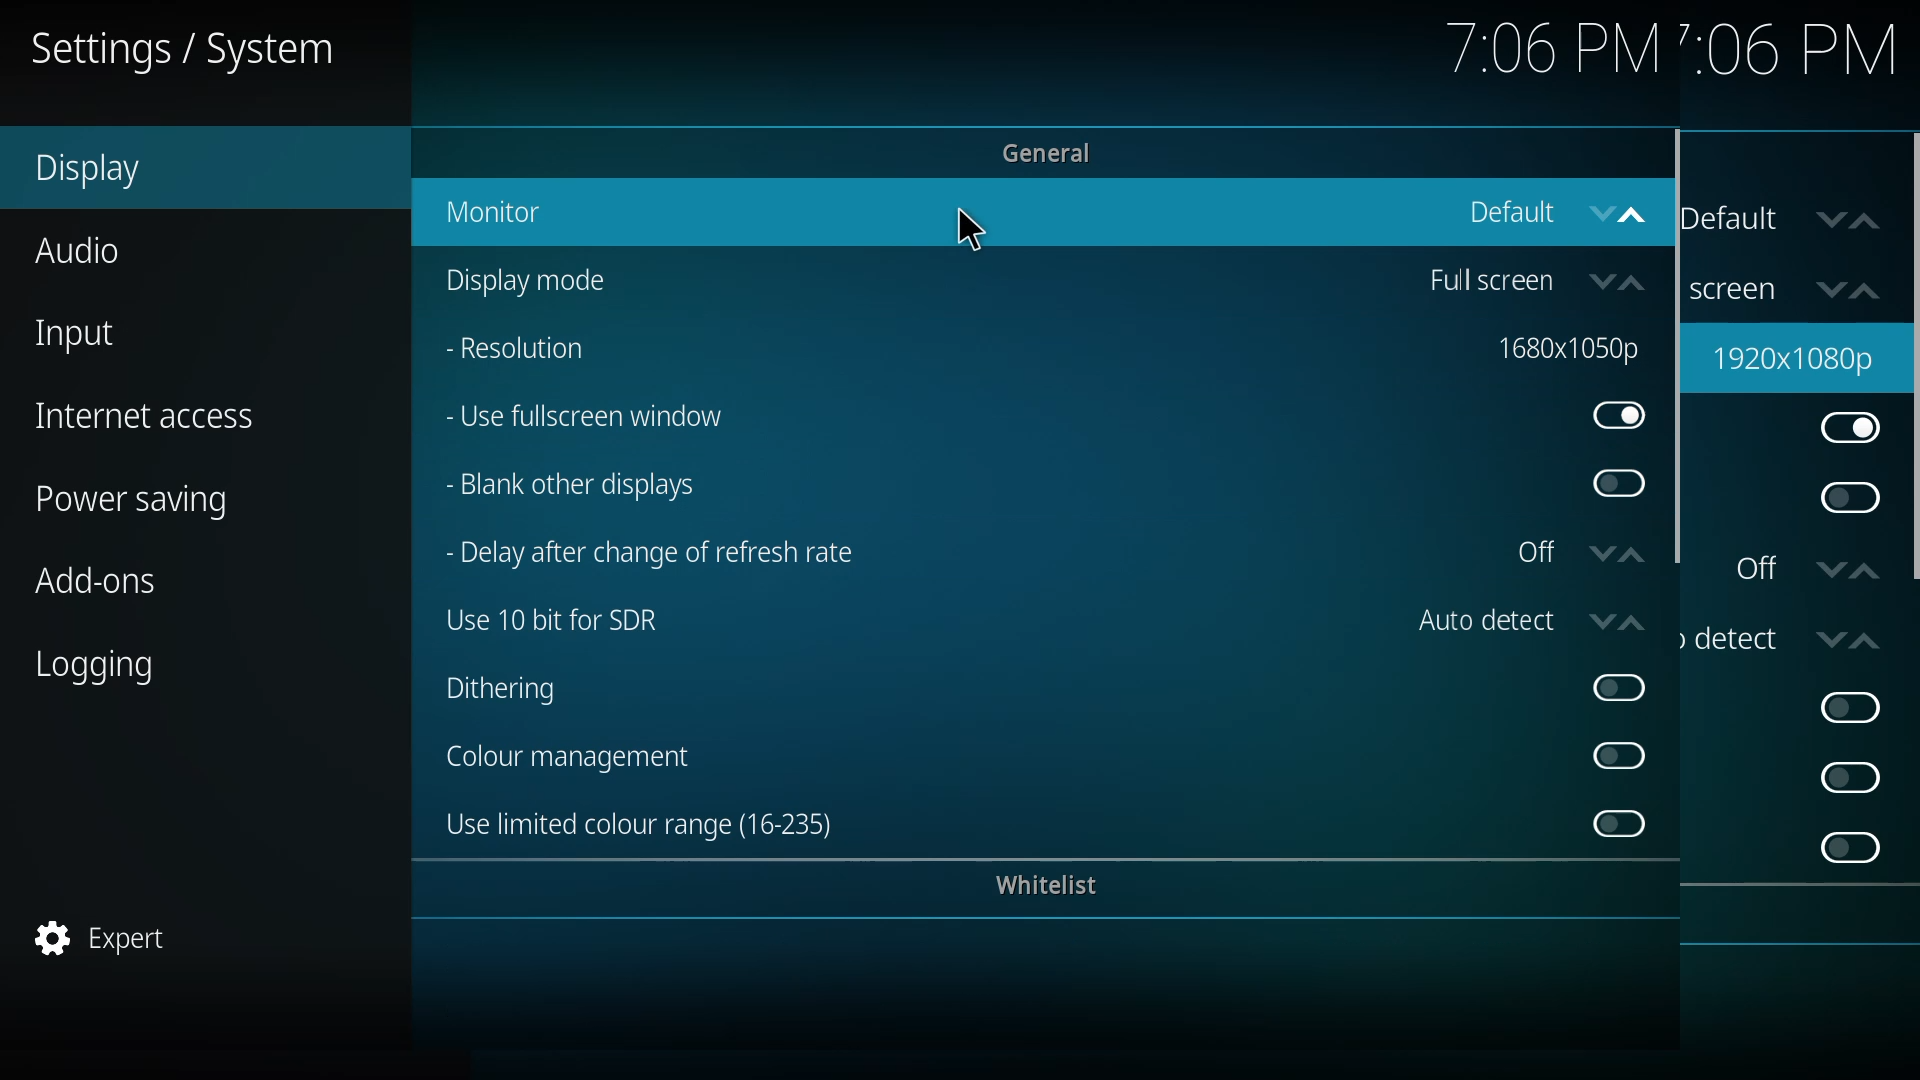  What do you see at coordinates (1623, 486) in the screenshot?
I see `disabled` at bounding box center [1623, 486].